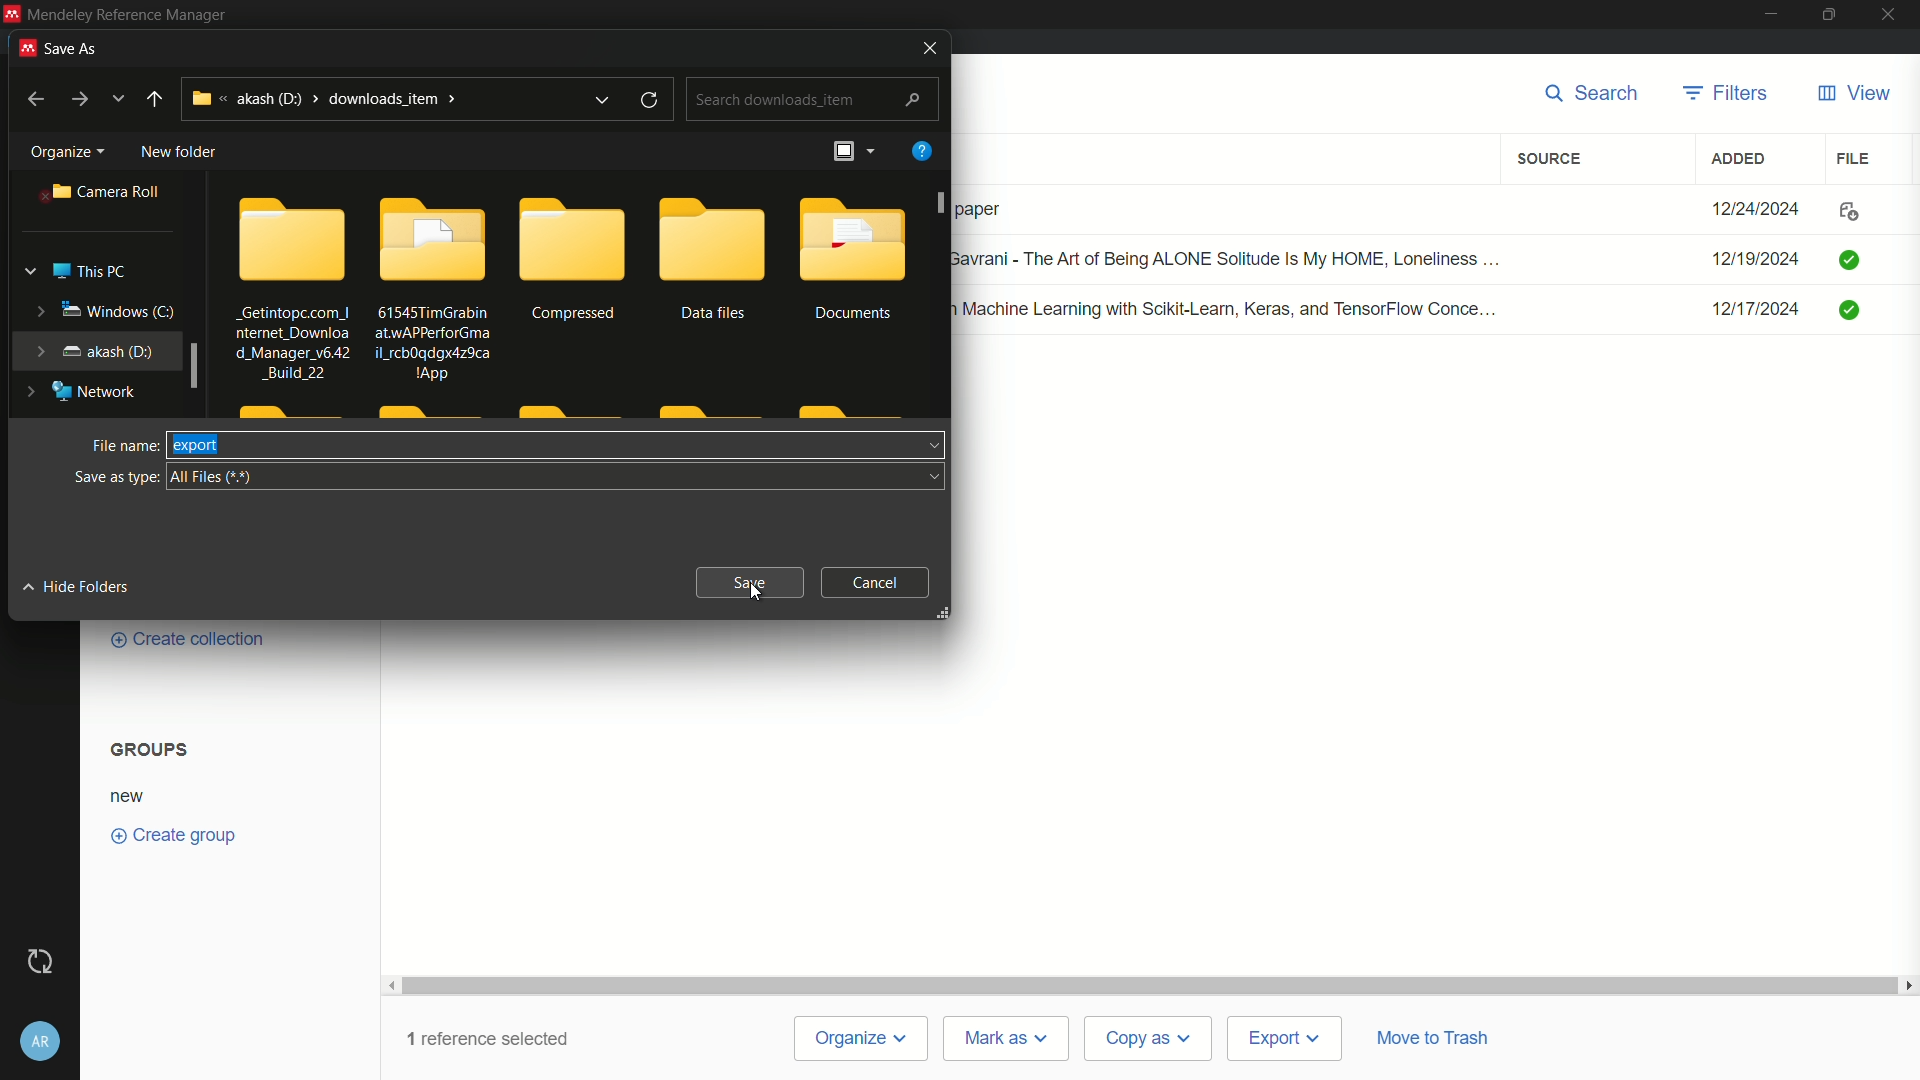 This screenshot has width=1920, height=1080. Describe the element at coordinates (1908, 985) in the screenshot. I see `scroll right` at that location.